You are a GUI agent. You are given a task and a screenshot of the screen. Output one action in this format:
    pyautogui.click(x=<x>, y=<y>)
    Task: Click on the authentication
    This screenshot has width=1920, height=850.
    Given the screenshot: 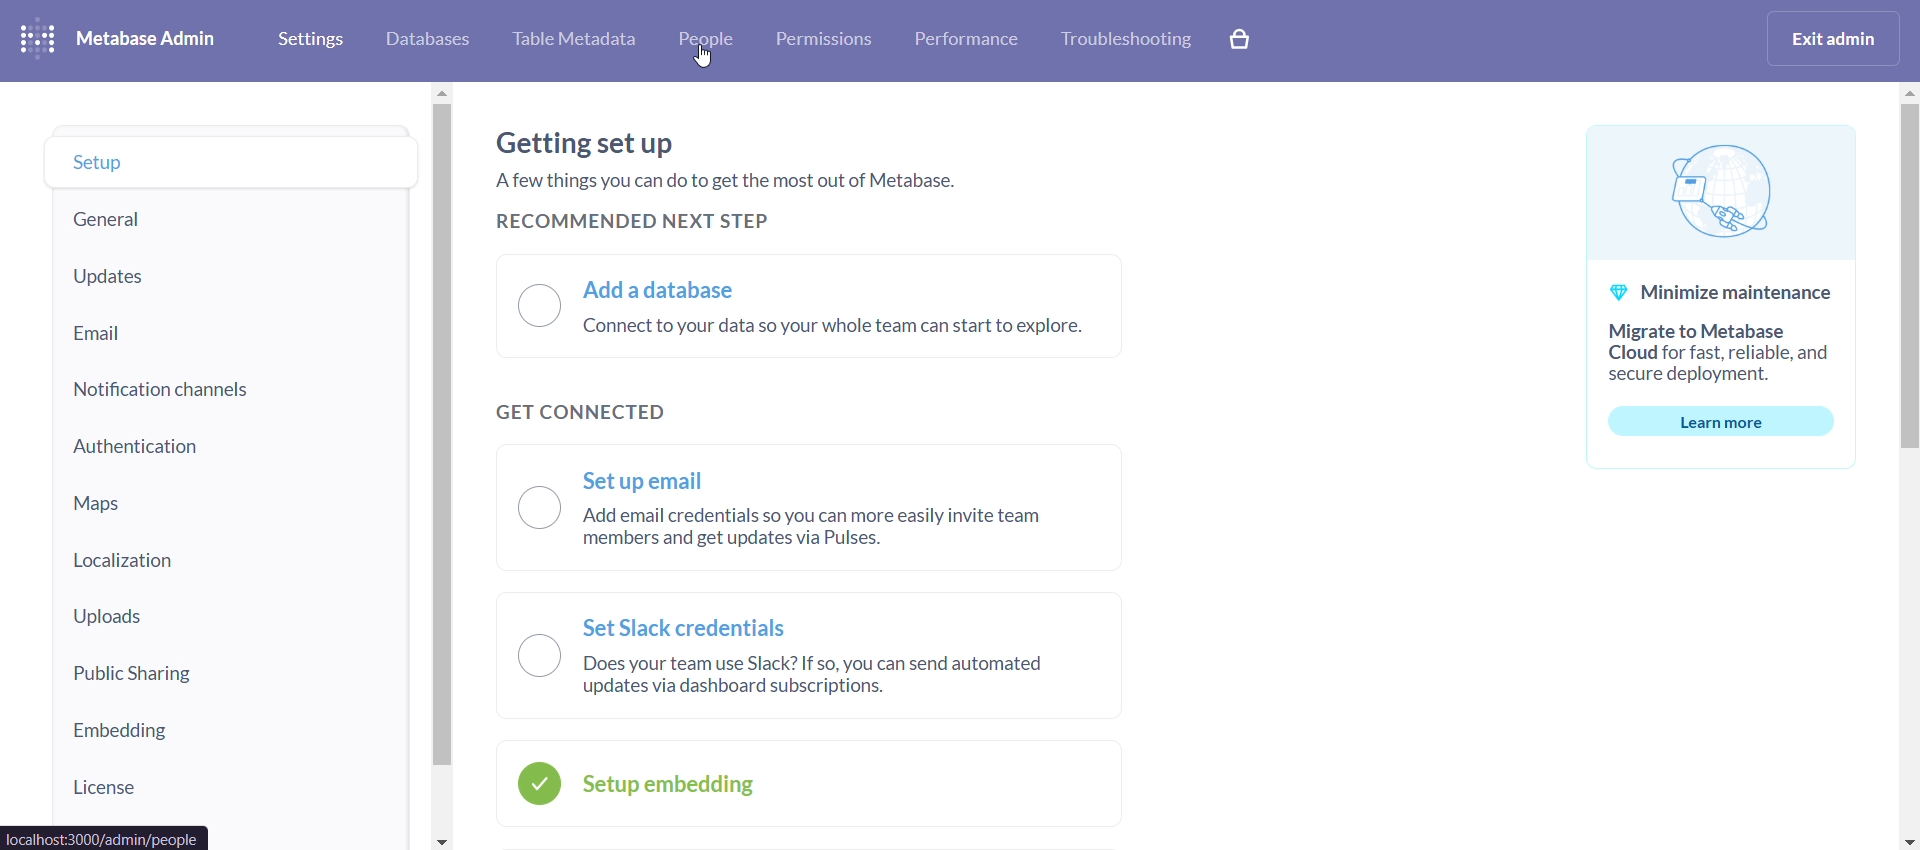 What is the action you would take?
    pyautogui.click(x=228, y=446)
    